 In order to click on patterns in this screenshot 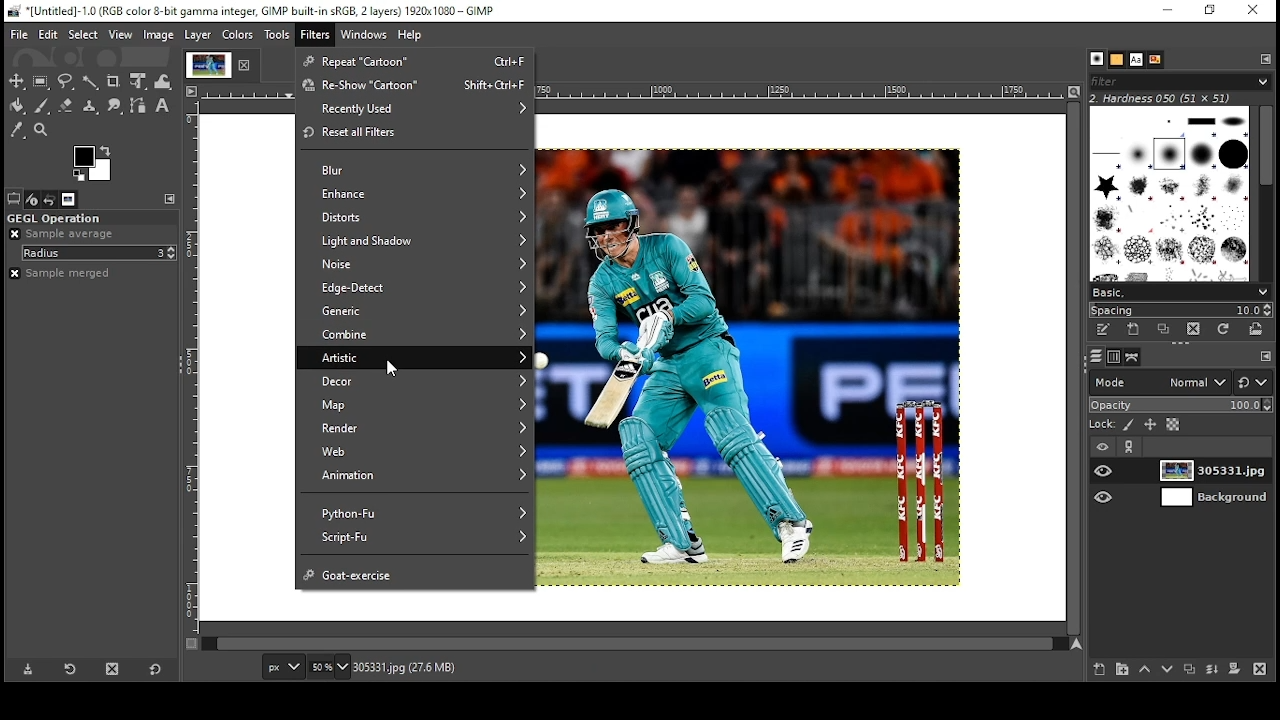, I will do `click(1118, 60)`.